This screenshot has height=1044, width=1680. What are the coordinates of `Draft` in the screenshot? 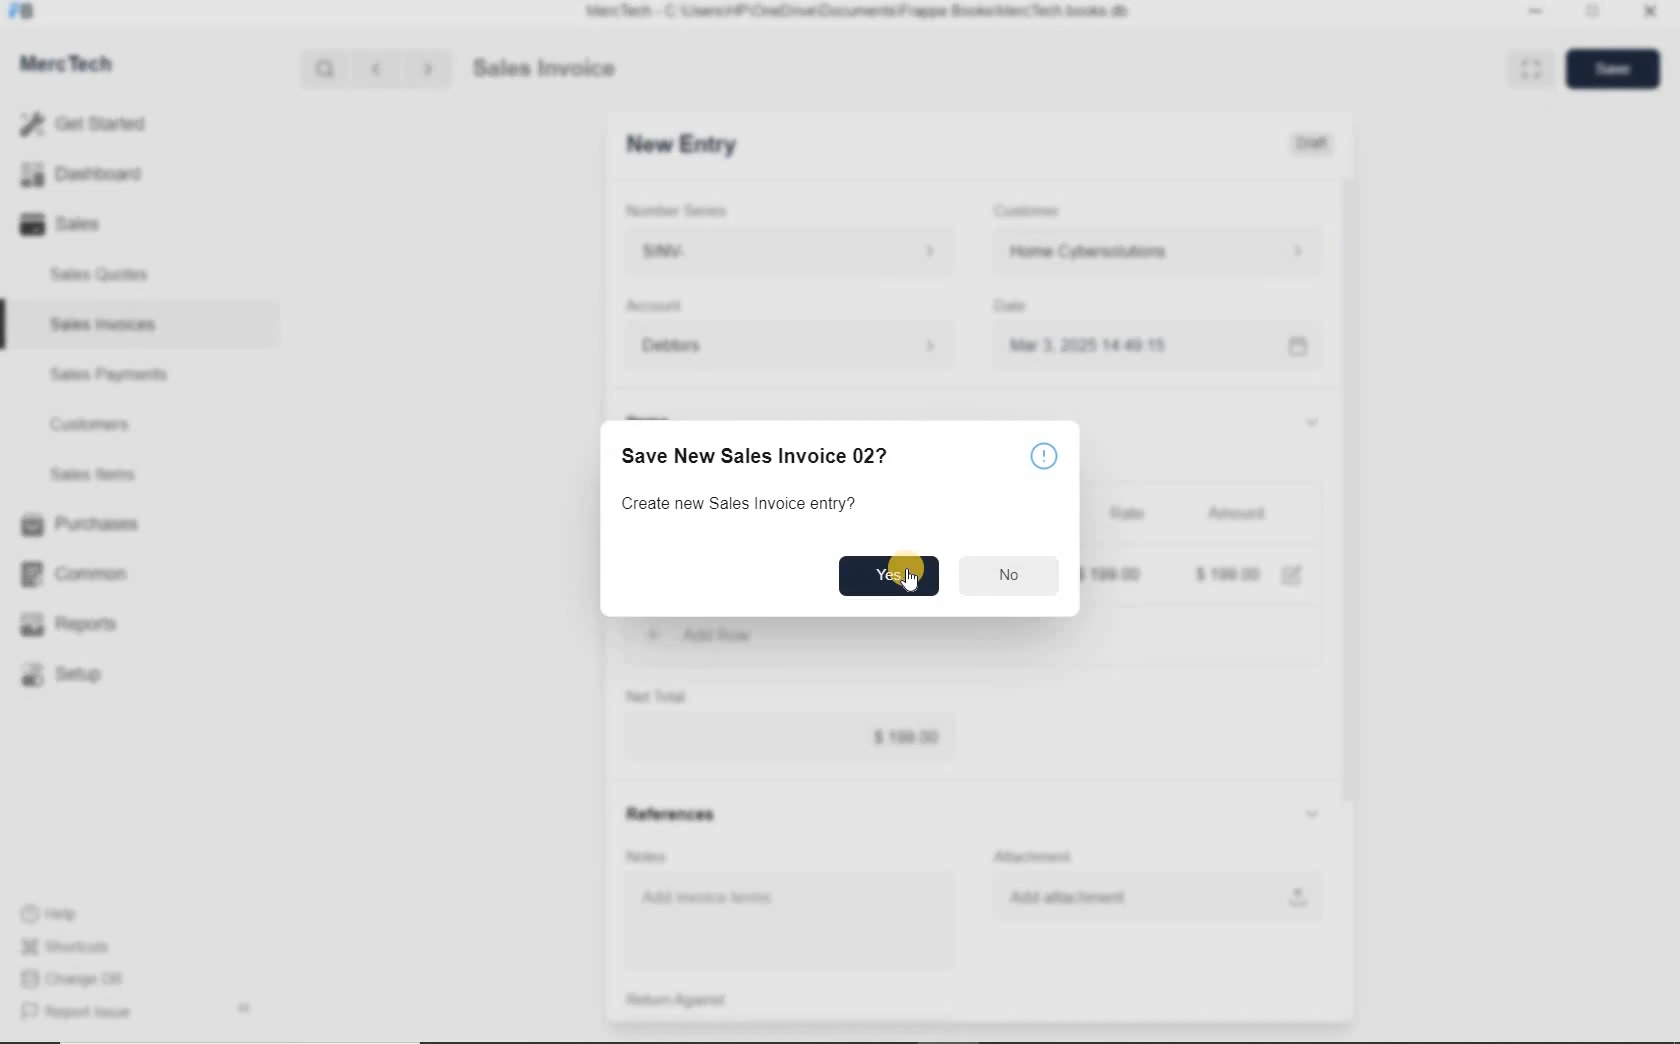 It's located at (1313, 144).